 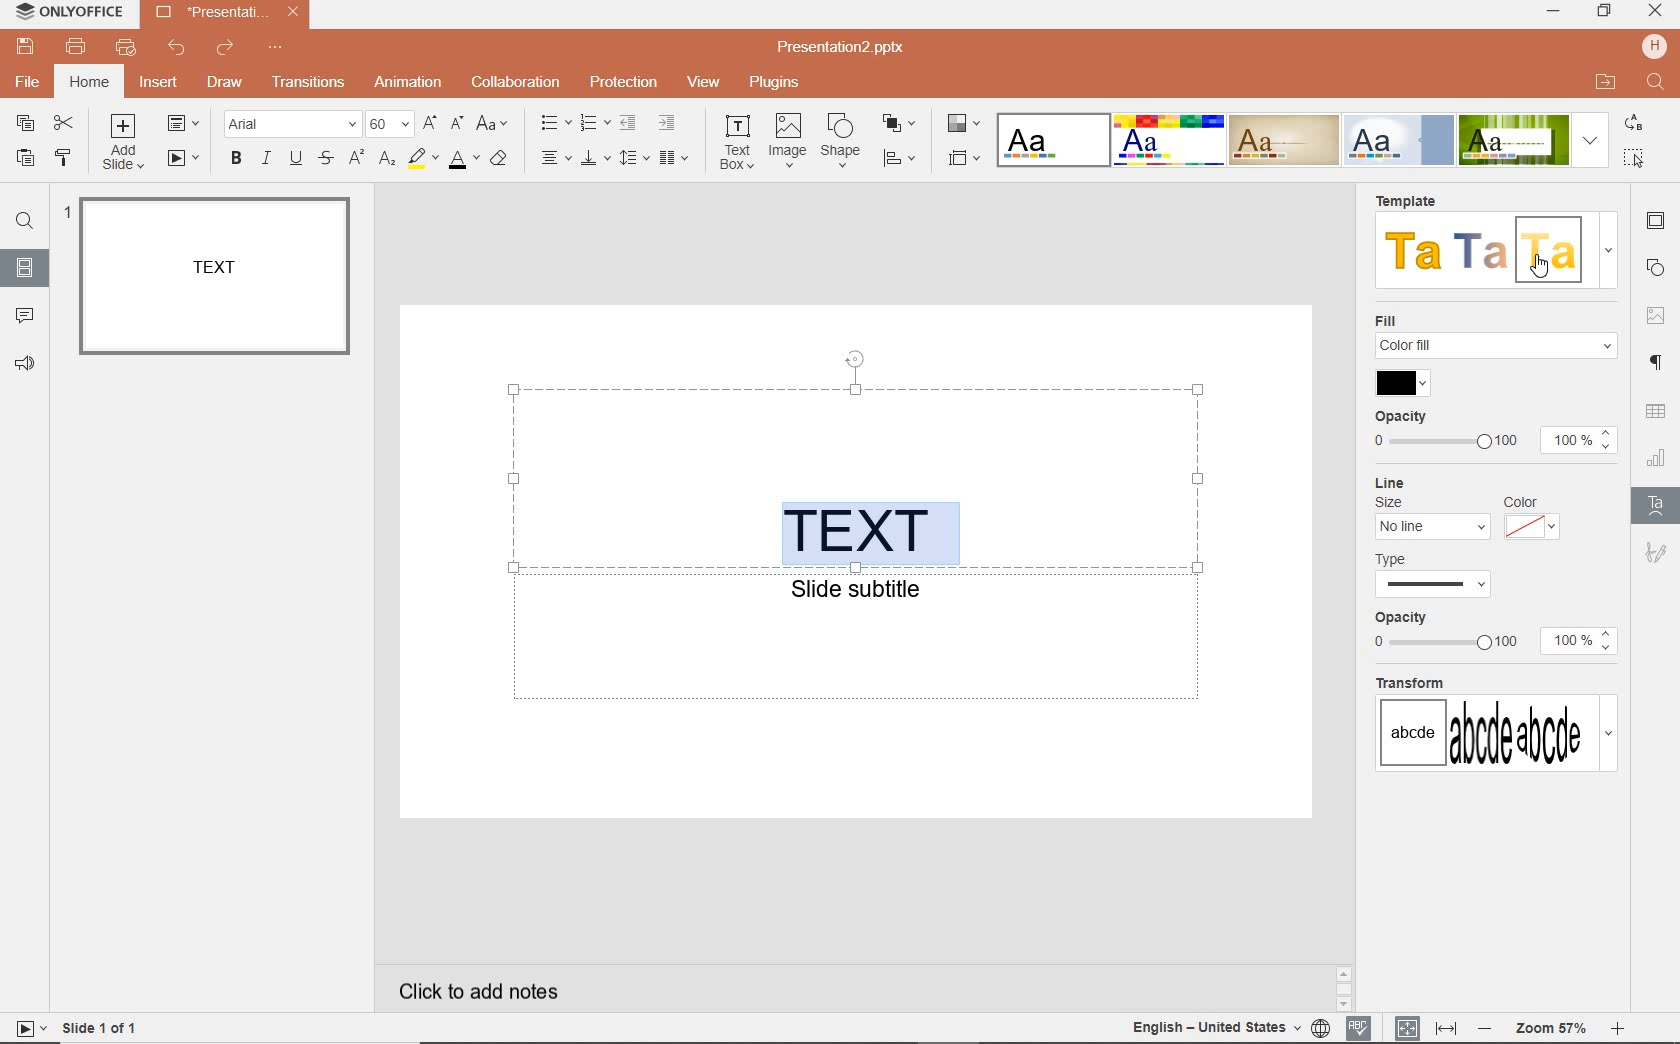 I want to click on CHANGE CASE, so click(x=493, y=124).